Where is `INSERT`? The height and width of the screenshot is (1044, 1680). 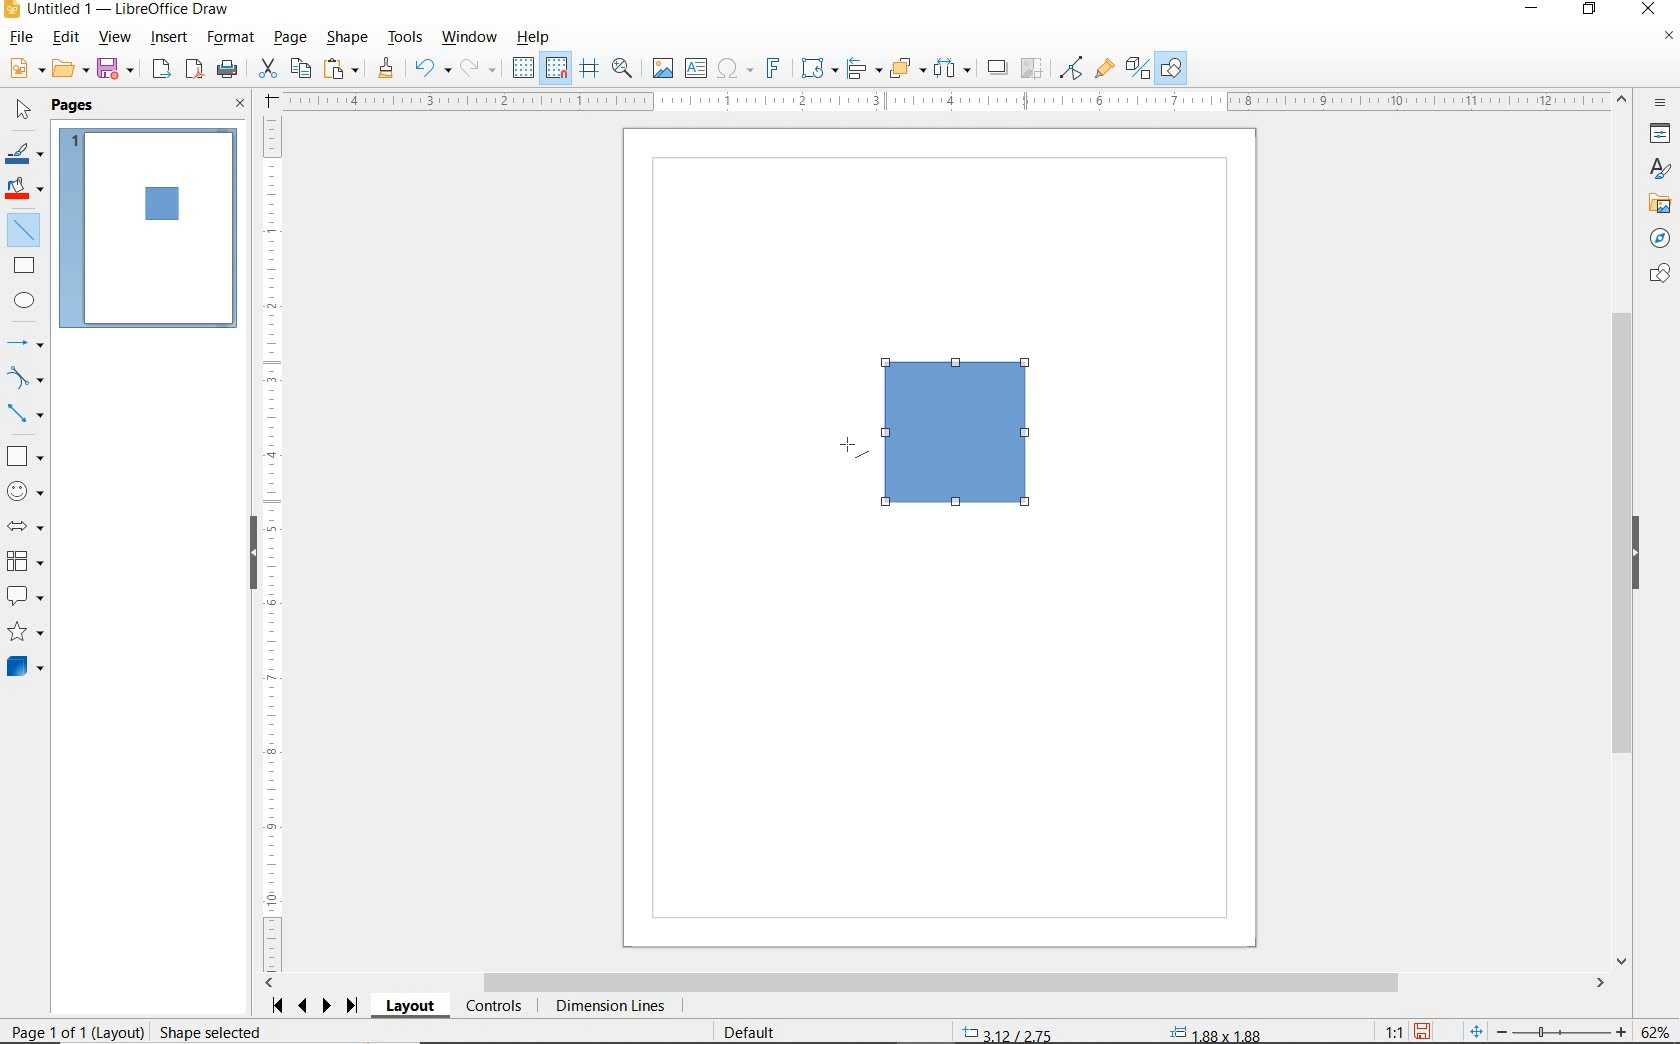
INSERT is located at coordinates (170, 39).